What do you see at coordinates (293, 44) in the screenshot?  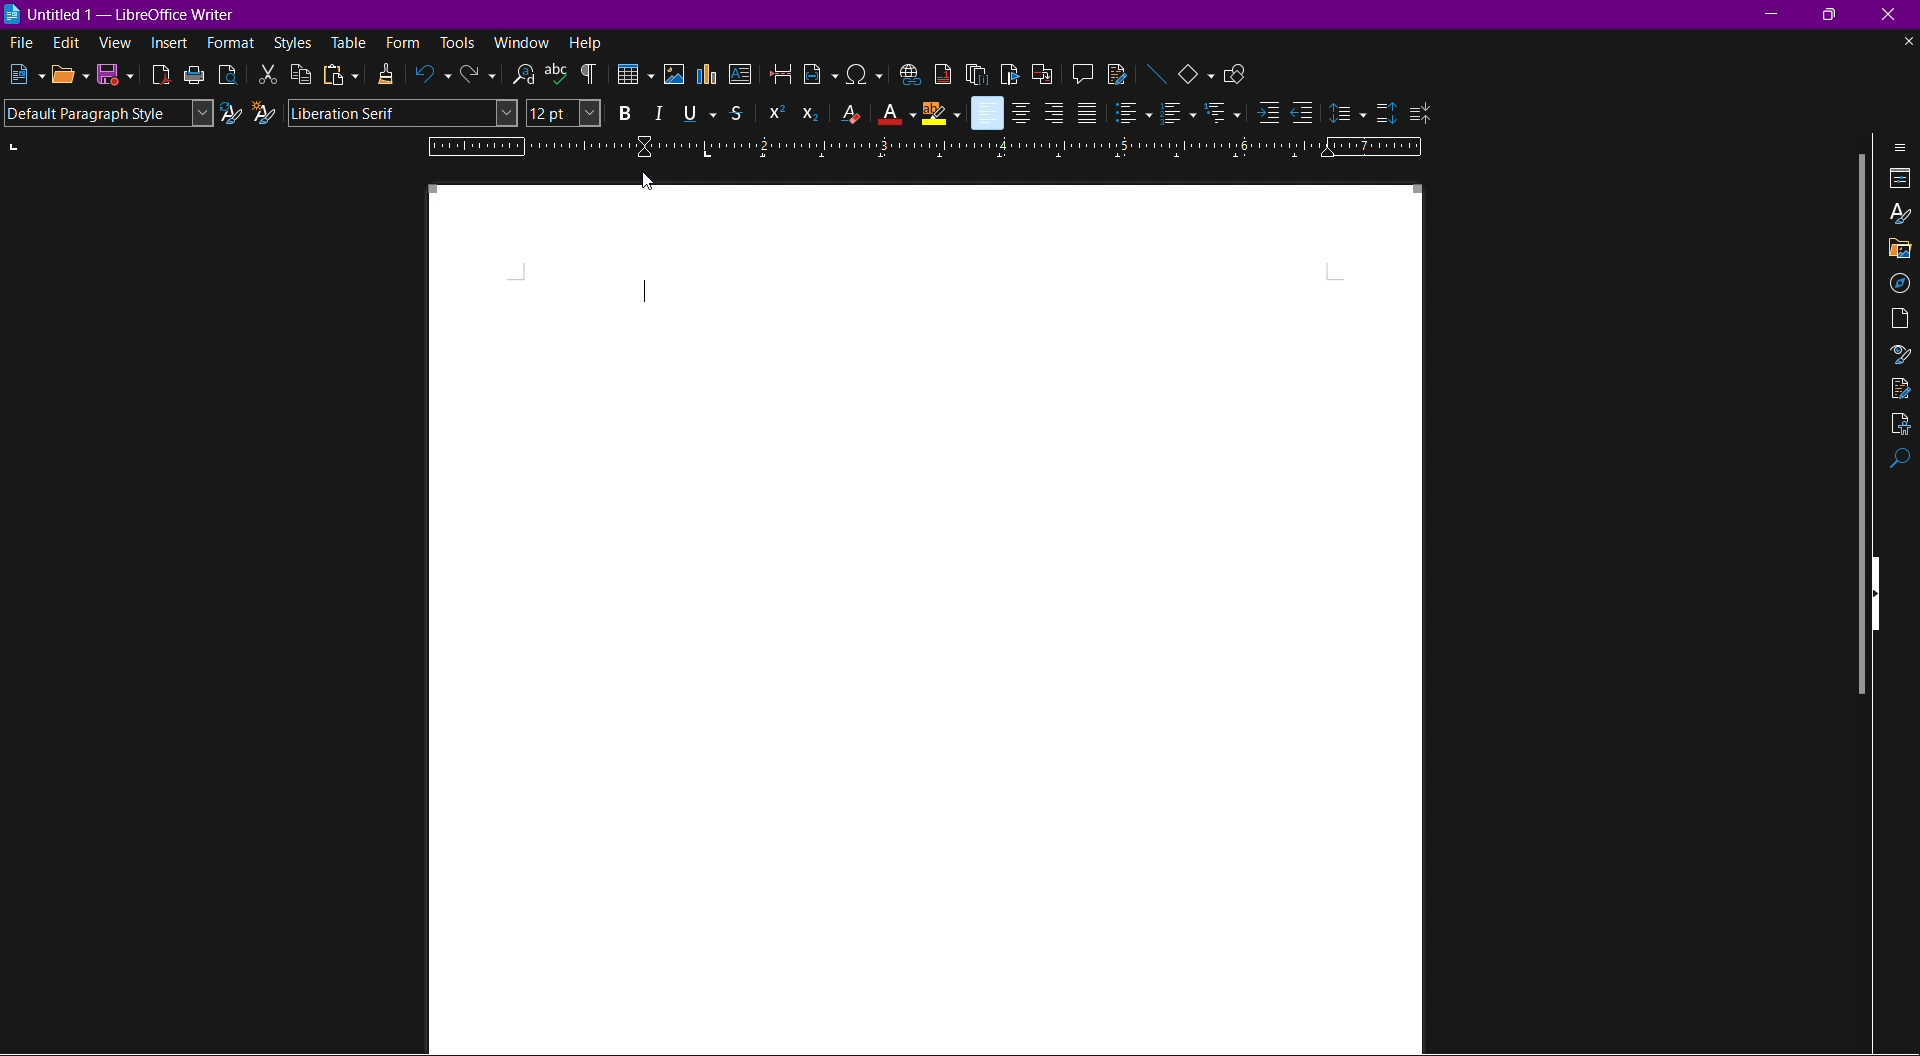 I see `Styles` at bounding box center [293, 44].